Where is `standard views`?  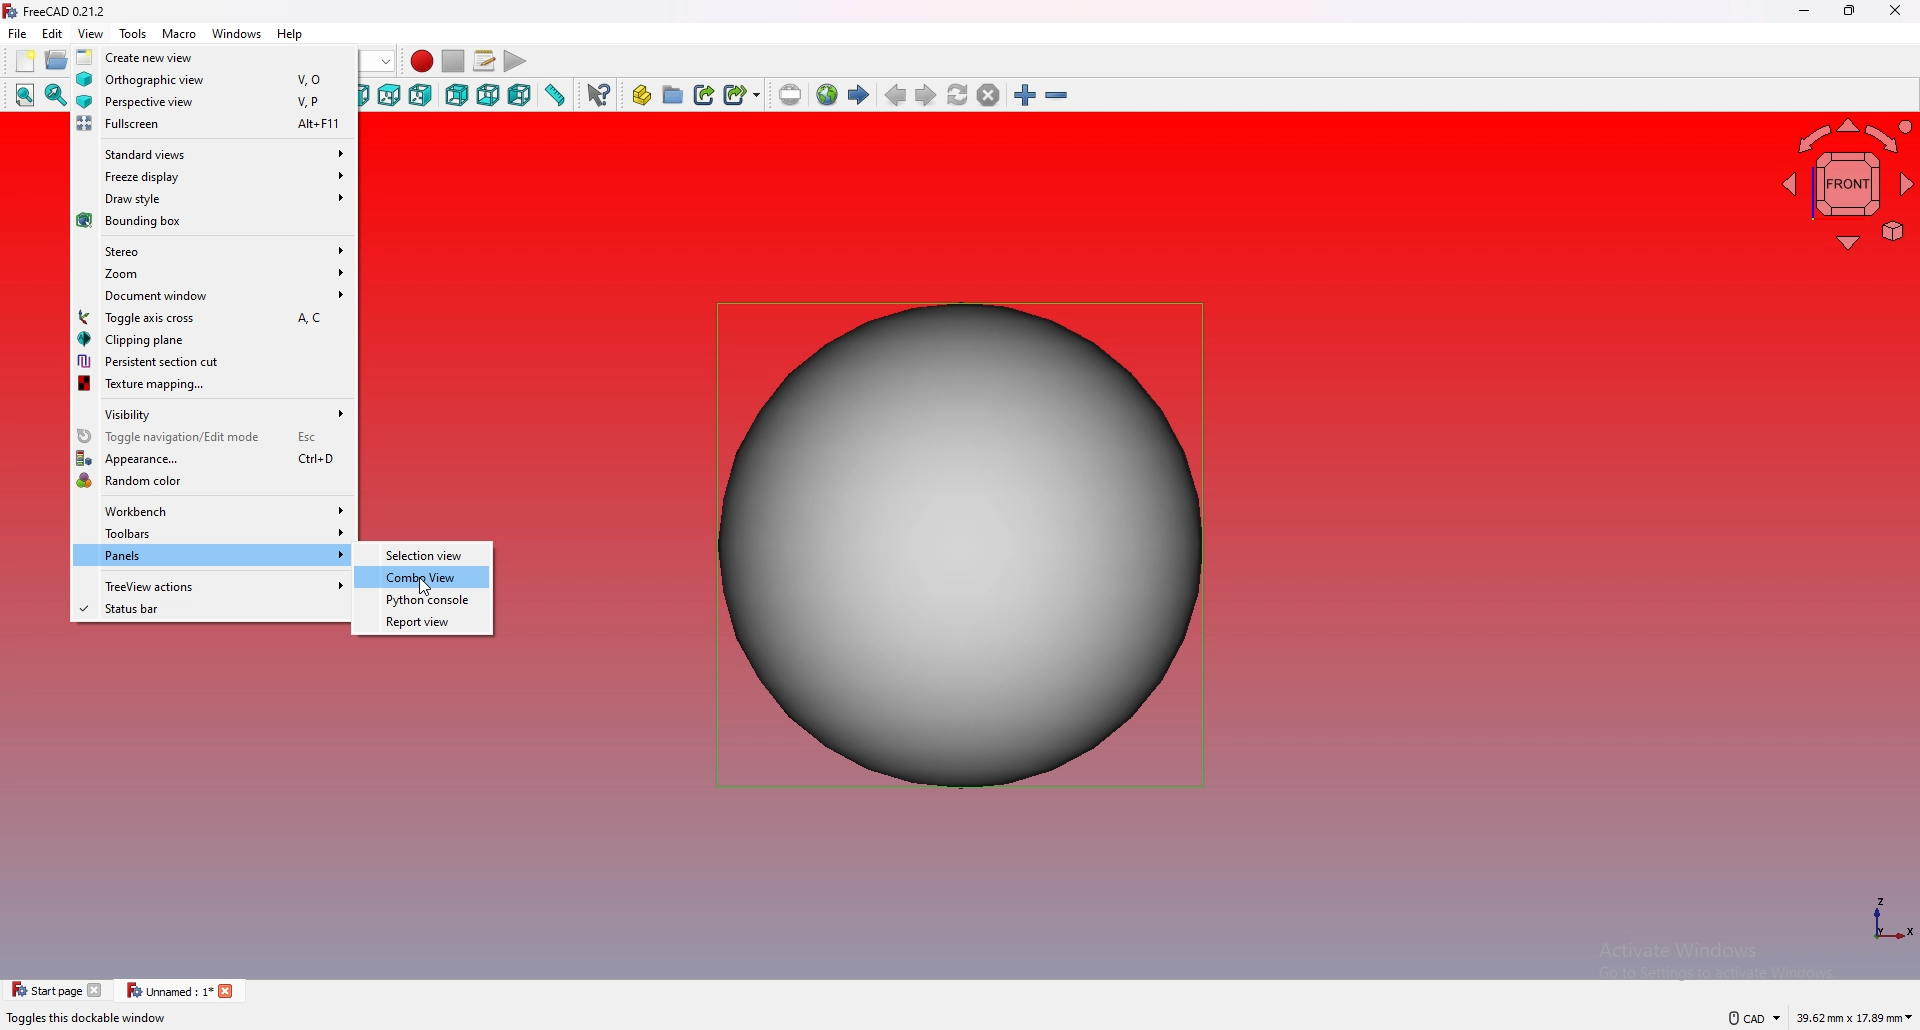 standard views is located at coordinates (213, 153).